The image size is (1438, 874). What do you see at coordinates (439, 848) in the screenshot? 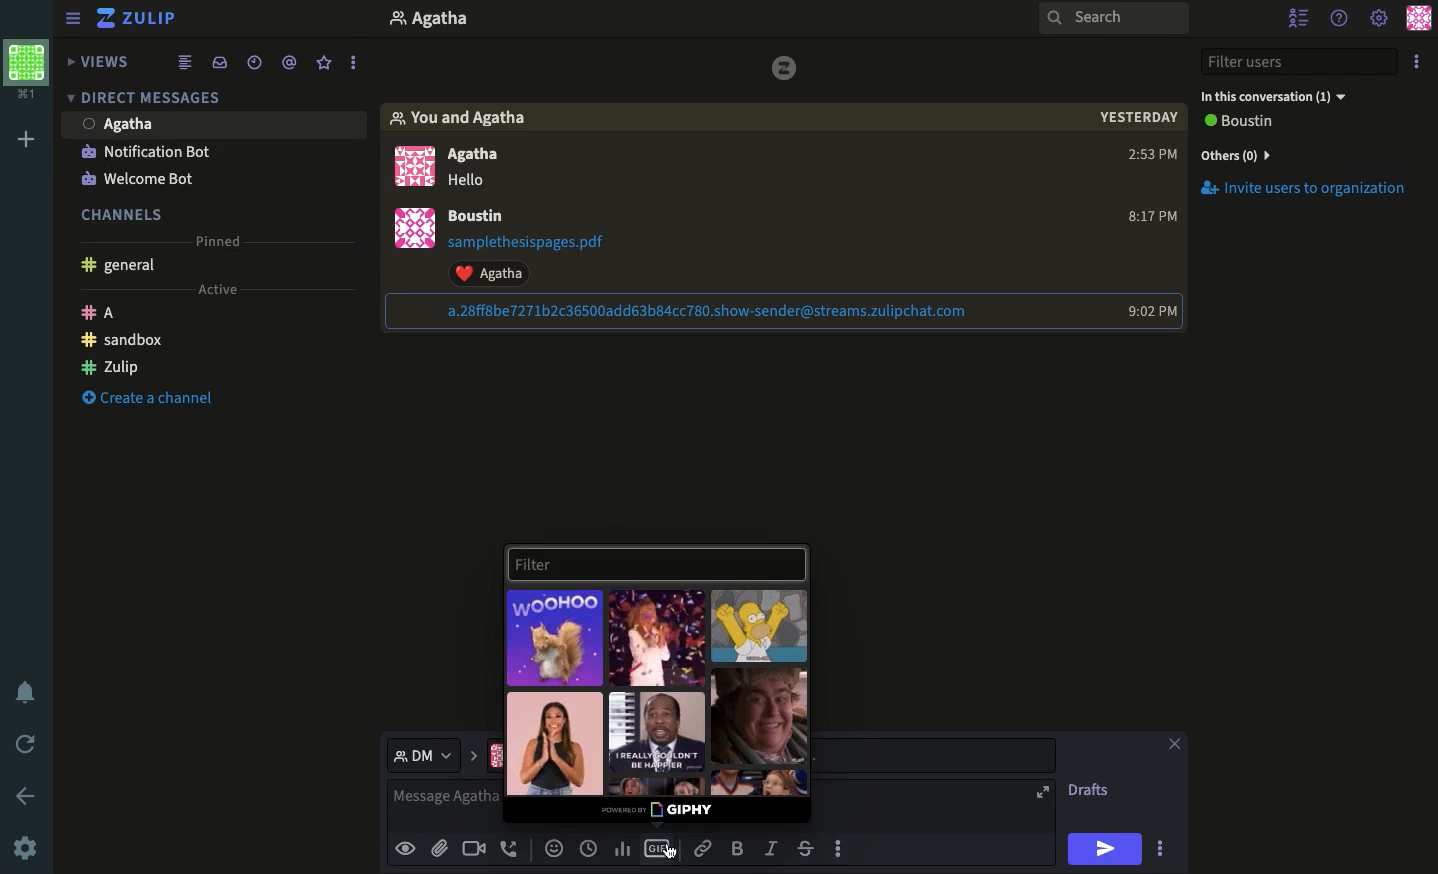
I see `File attachment` at bounding box center [439, 848].